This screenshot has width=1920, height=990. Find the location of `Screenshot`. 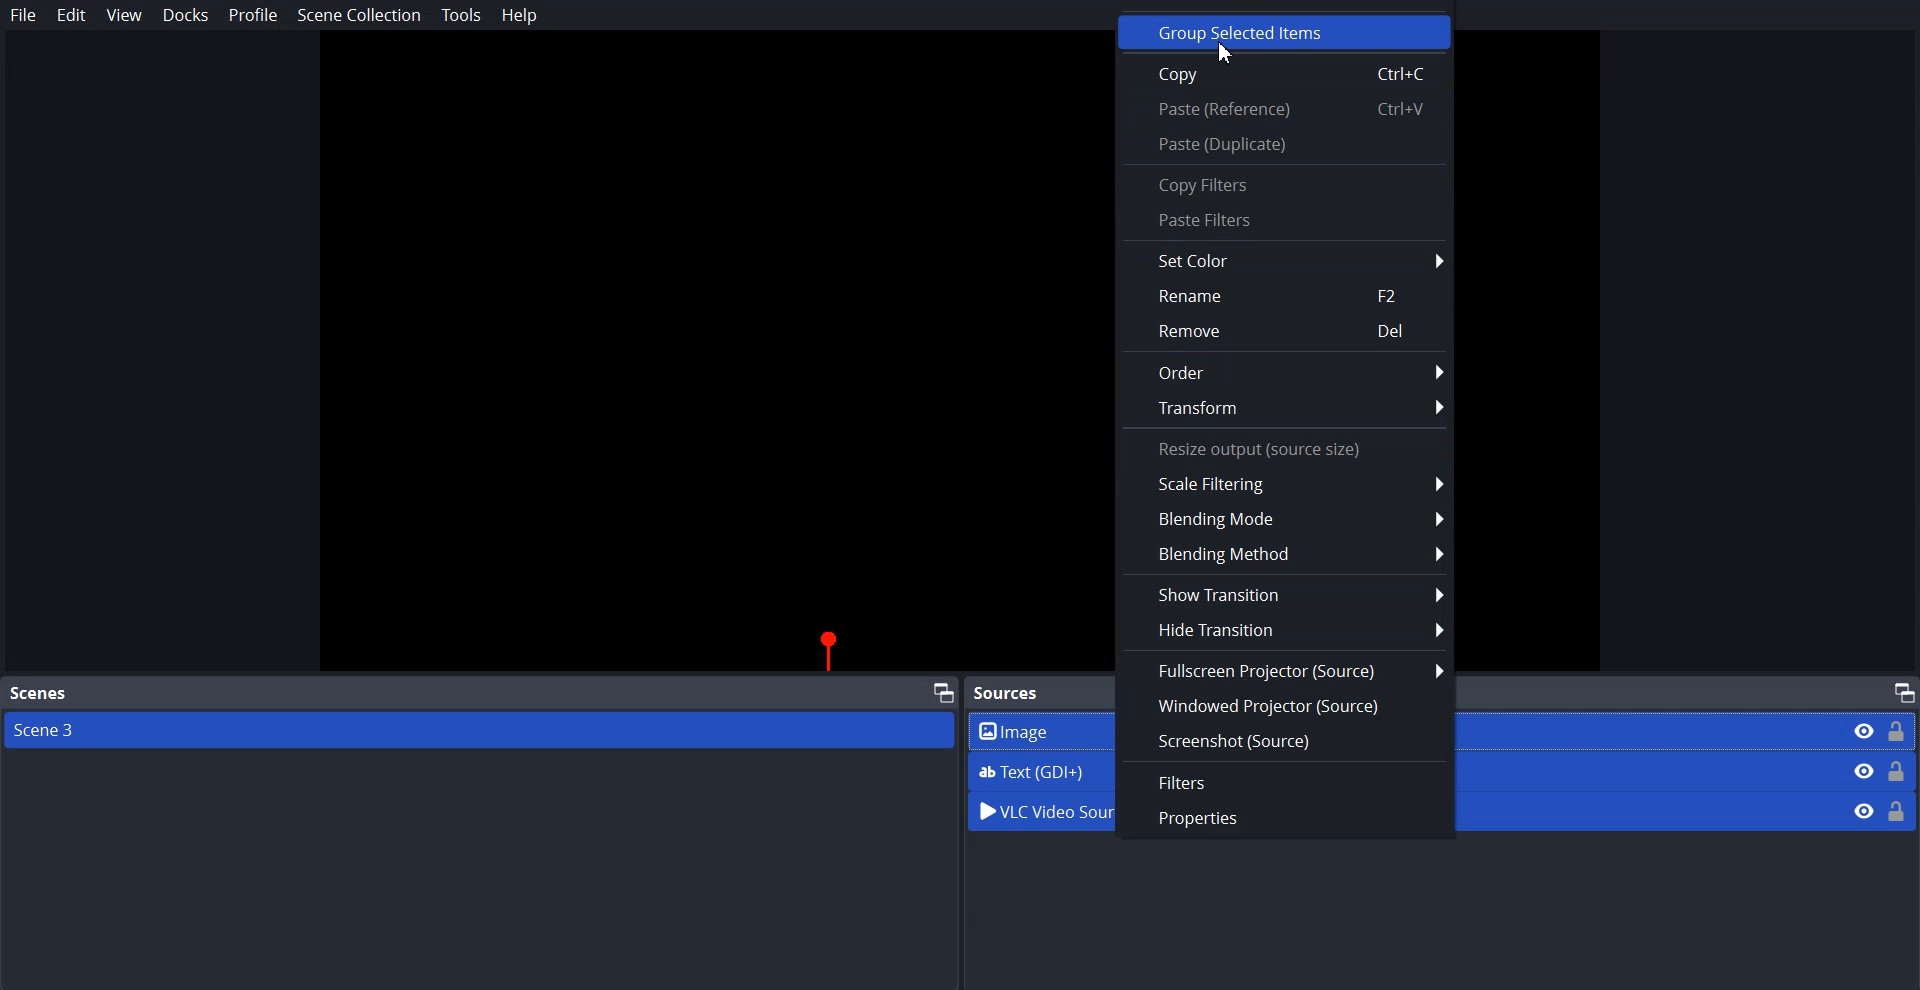

Screenshot is located at coordinates (1285, 739).